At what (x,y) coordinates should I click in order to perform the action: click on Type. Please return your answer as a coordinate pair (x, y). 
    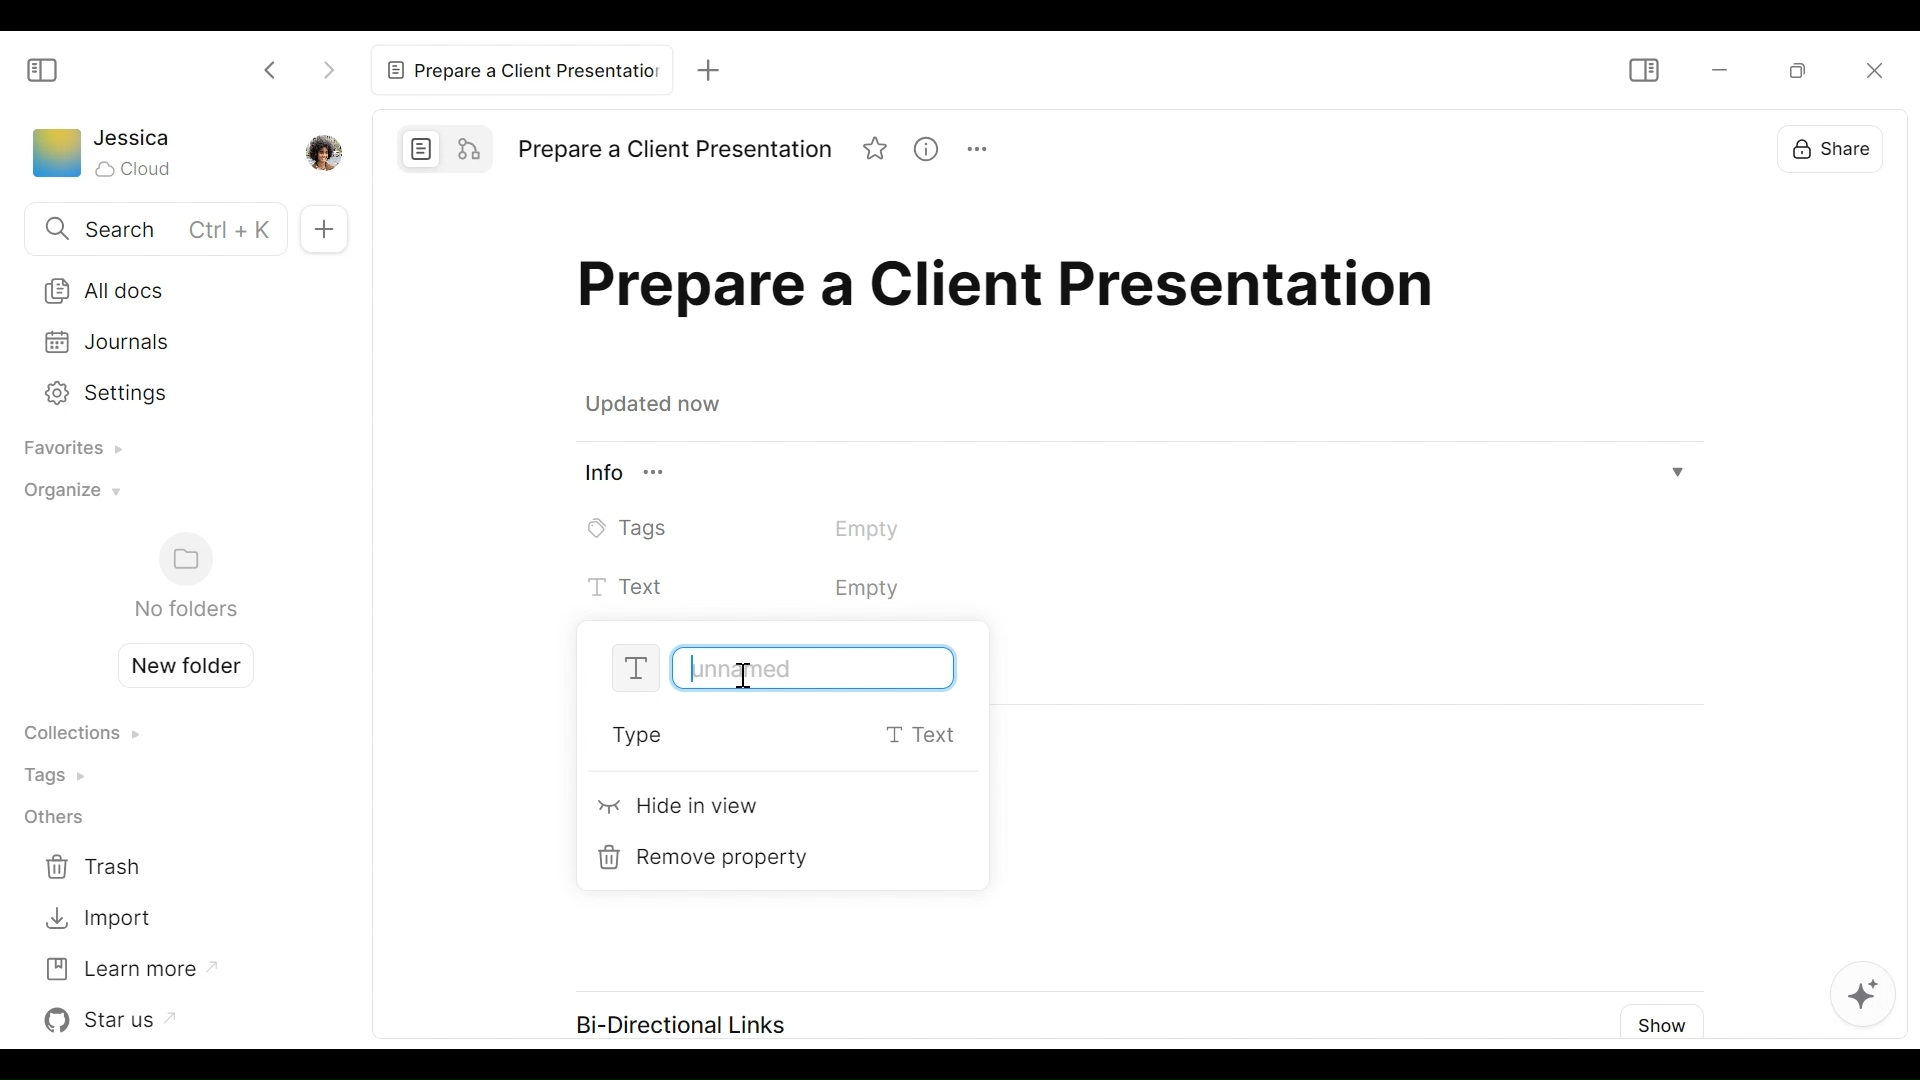
    Looking at the image, I should click on (784, 737).